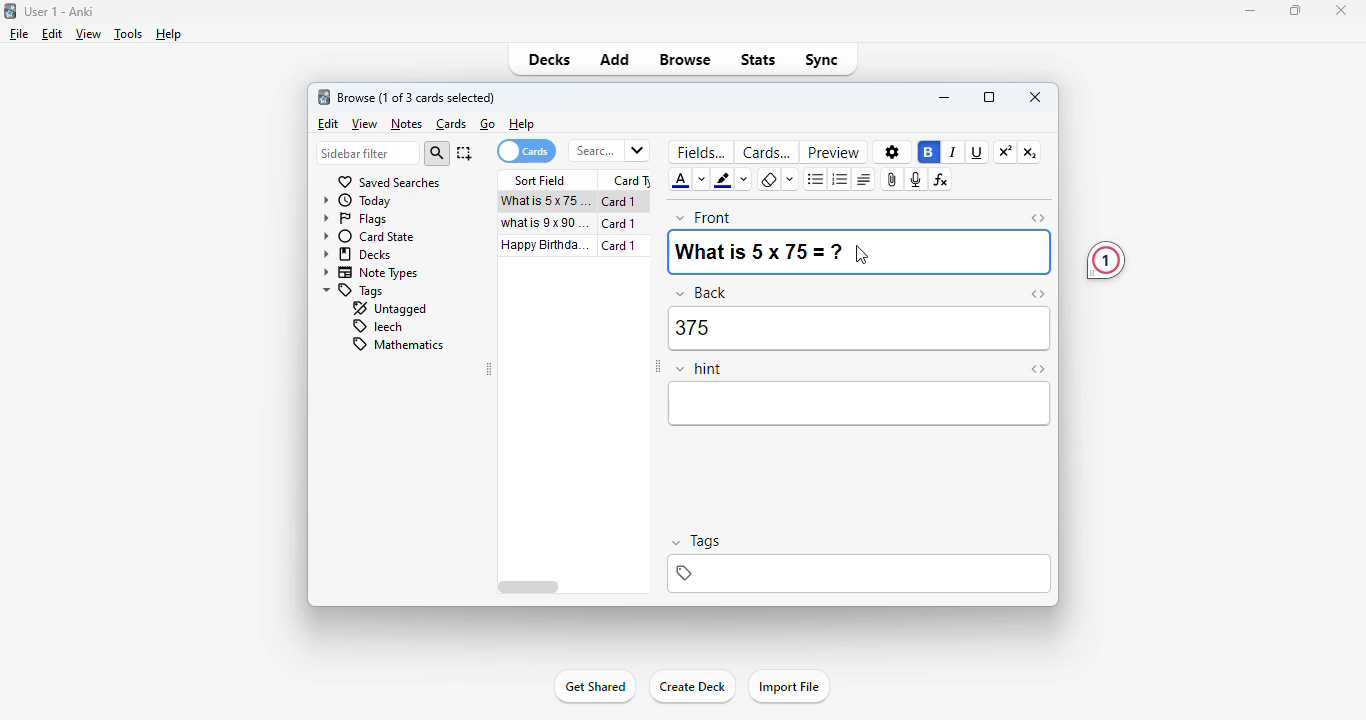 The image size is (1366, 720). What do you see at coordinates (451, 125) in the screenshot?
I see `cards` at bounding box center [451, 125].